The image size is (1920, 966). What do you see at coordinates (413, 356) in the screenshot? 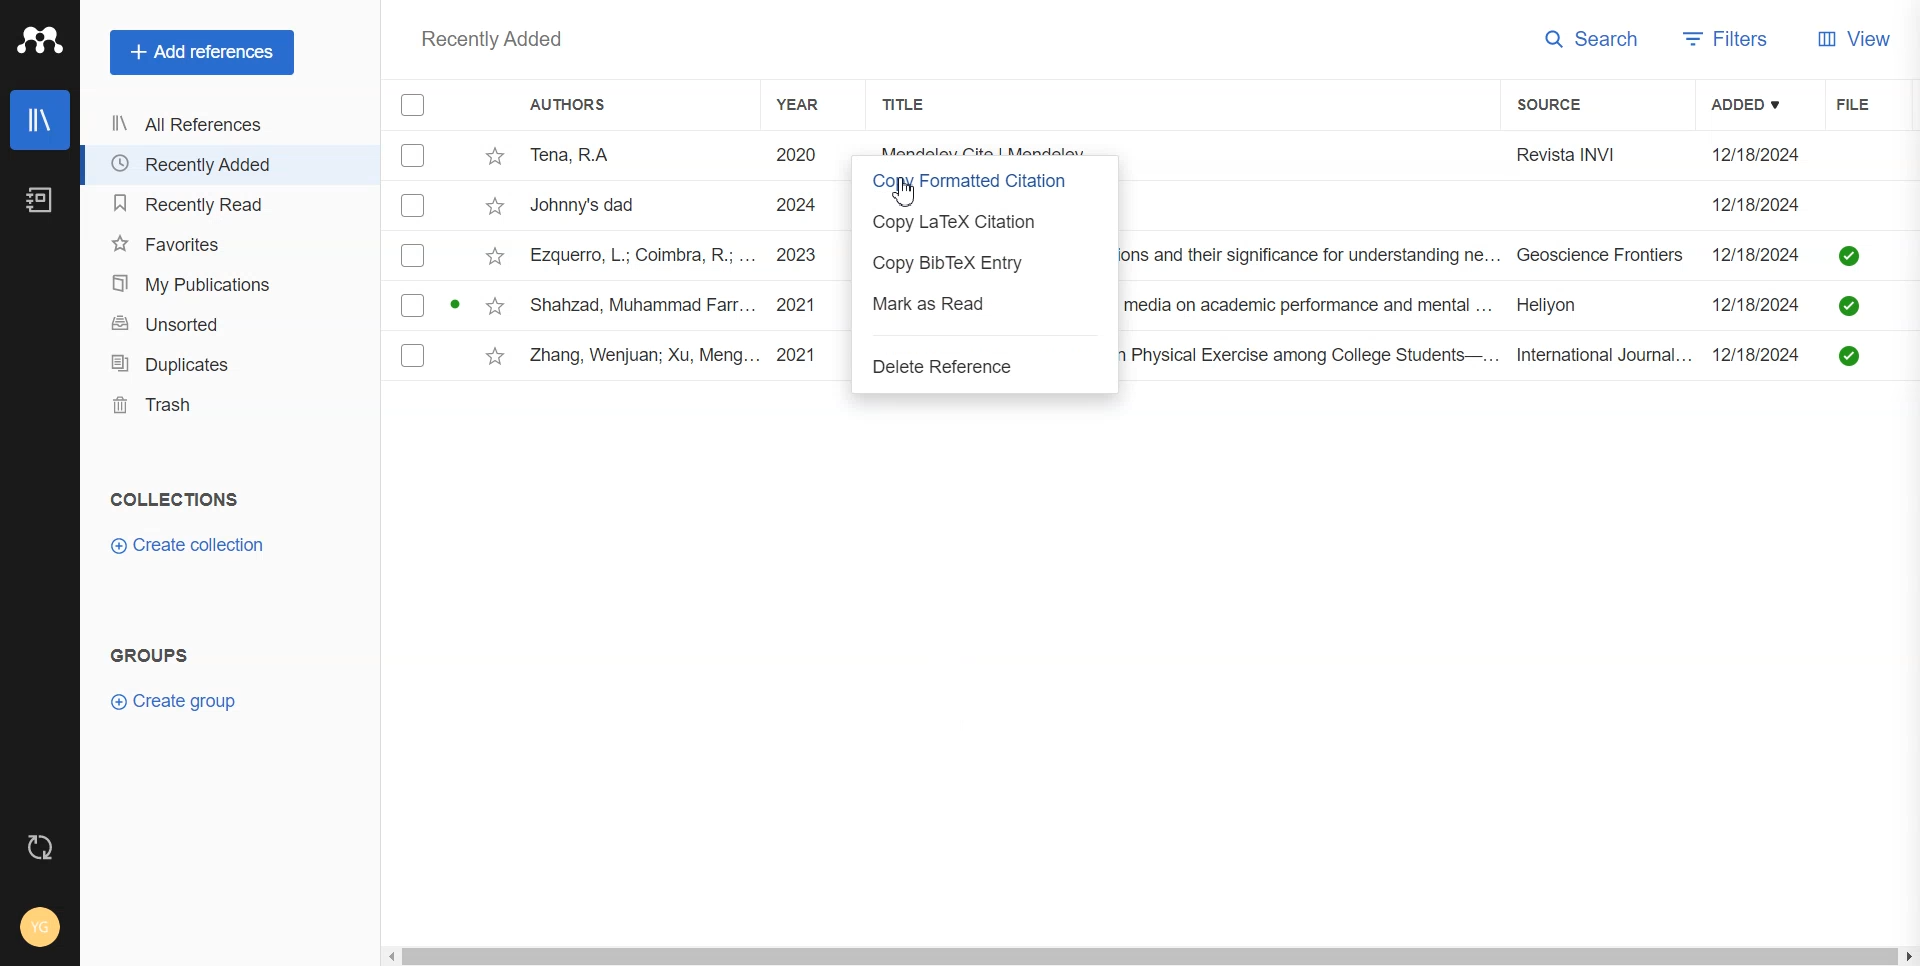
I see `Checkbox` at bounding box center [413, 356].